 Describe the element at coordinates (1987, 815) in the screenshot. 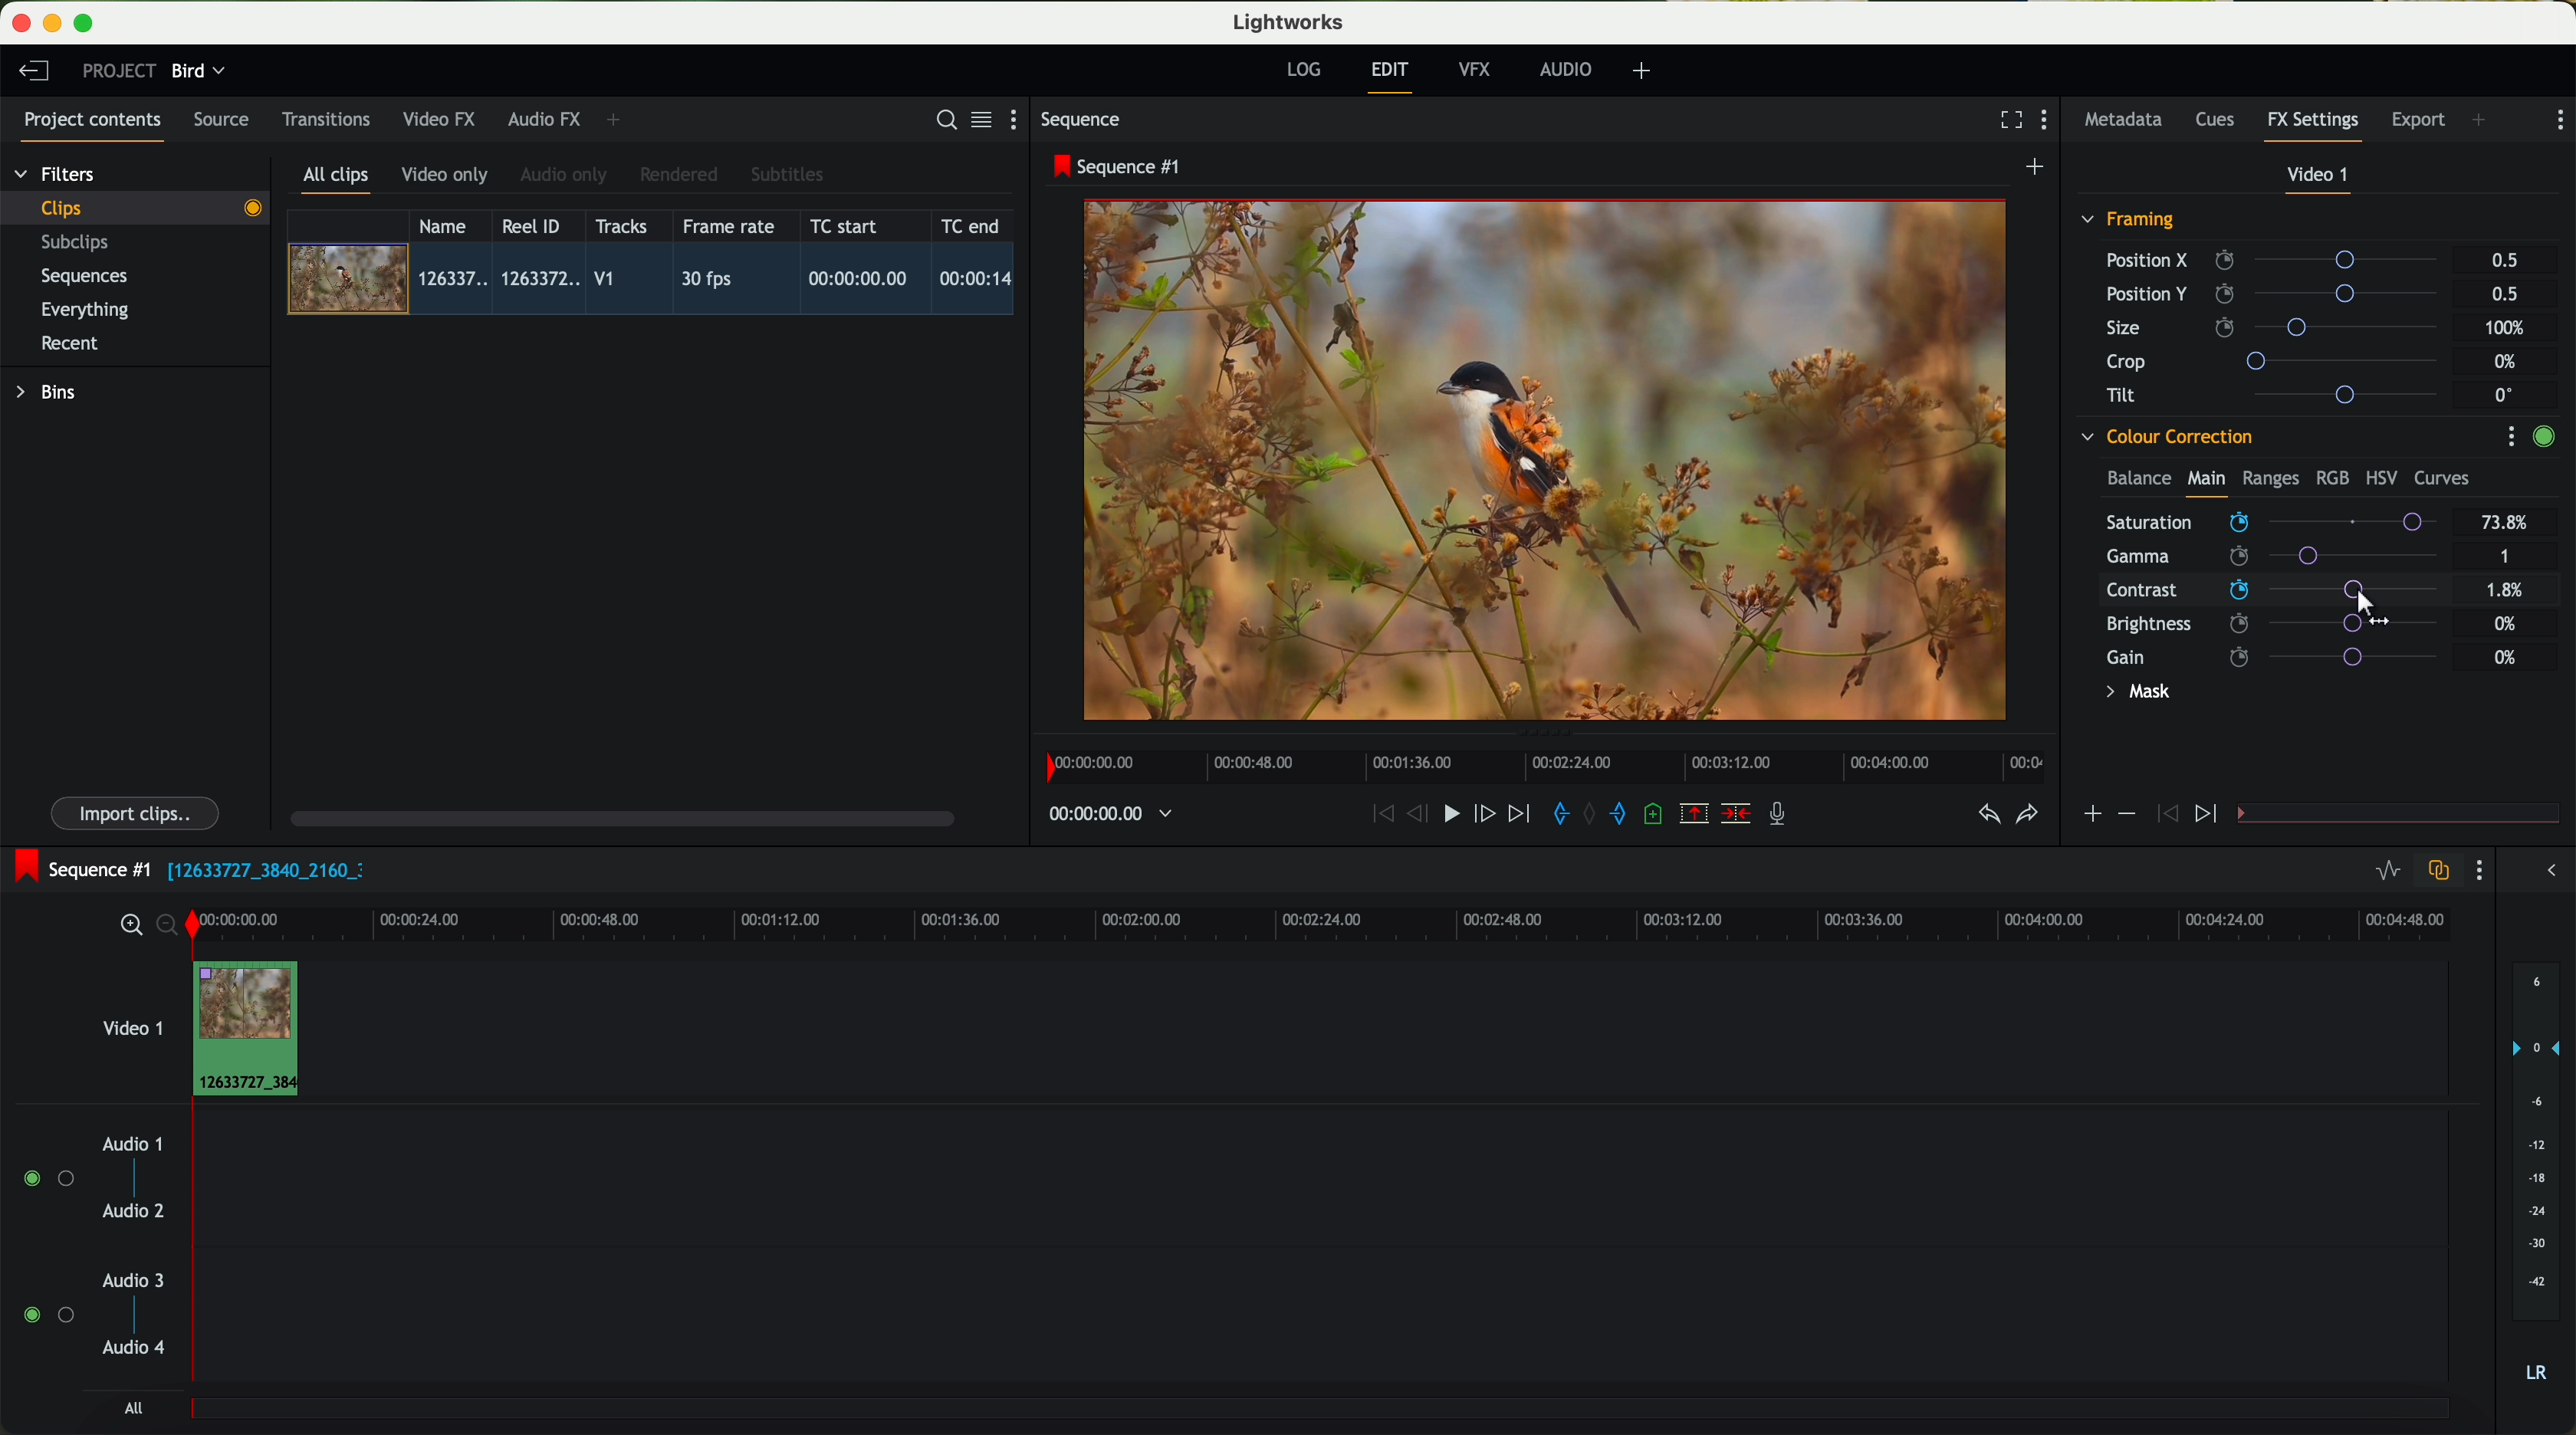

I see `undo` at that location.